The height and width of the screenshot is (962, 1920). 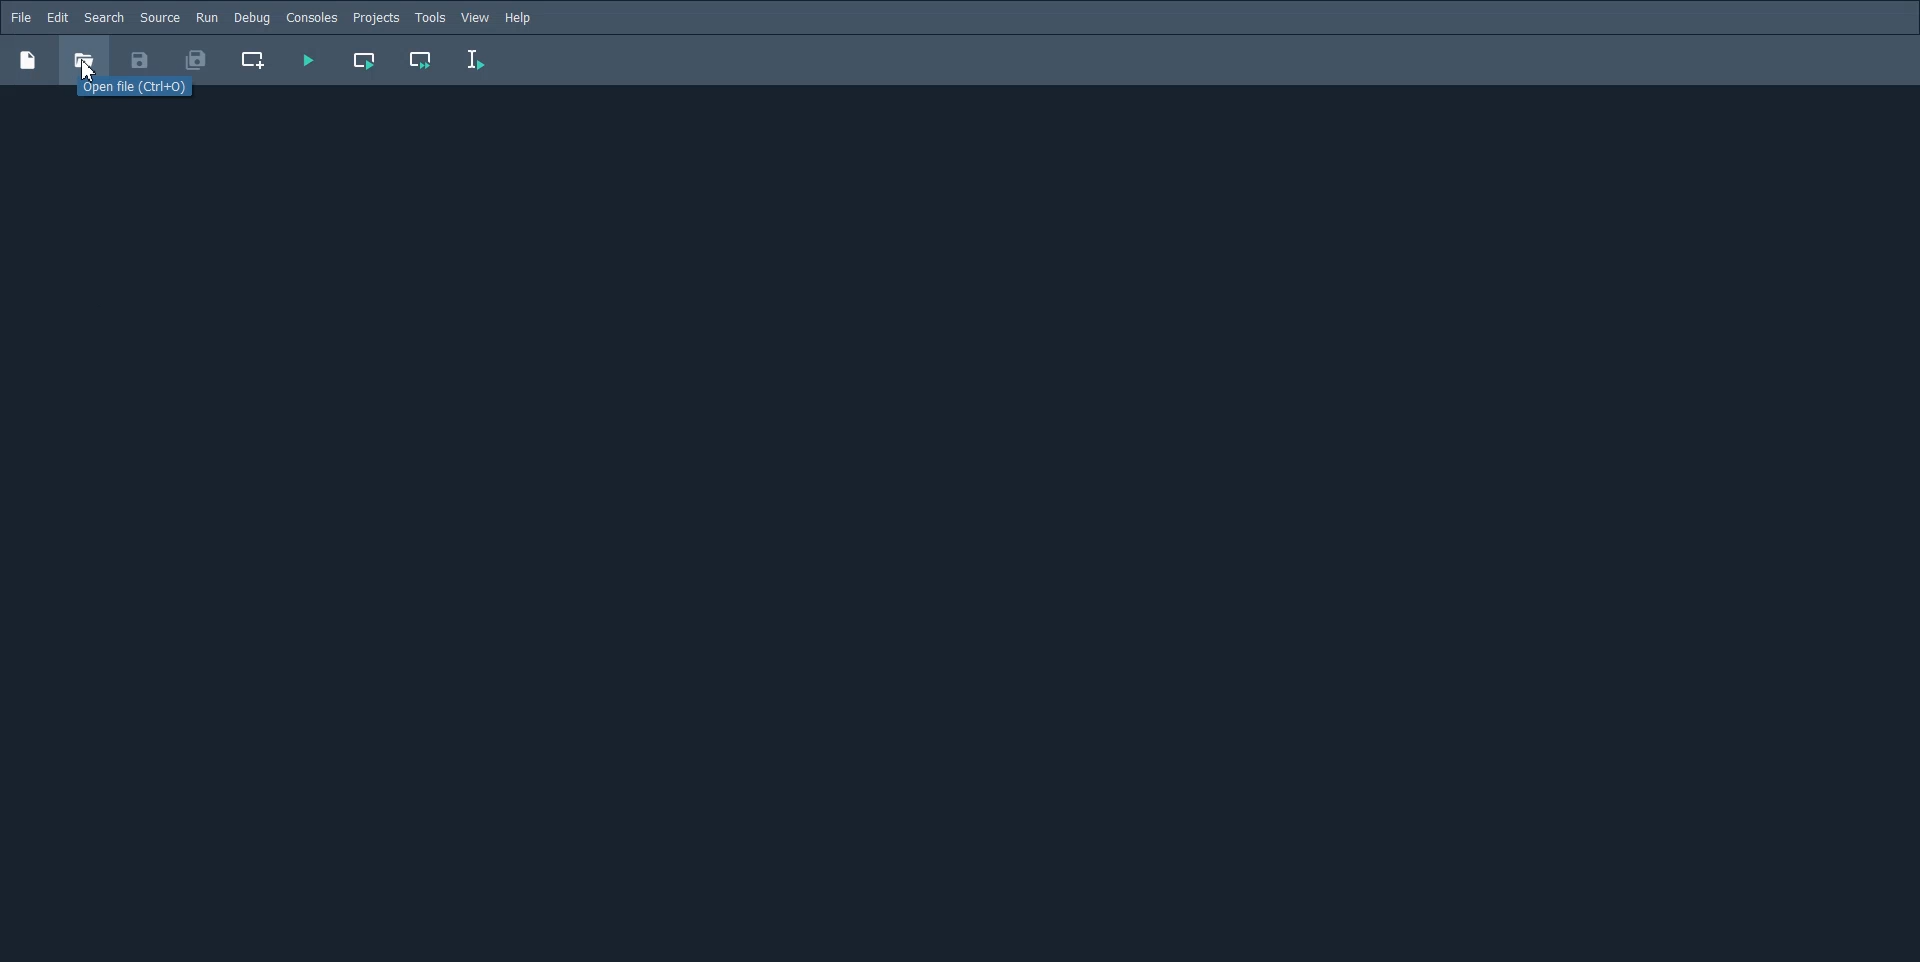 What do you see at coordinates (520, 18) in the screenshot?
I see `Help` at bounding box center [520, 18].